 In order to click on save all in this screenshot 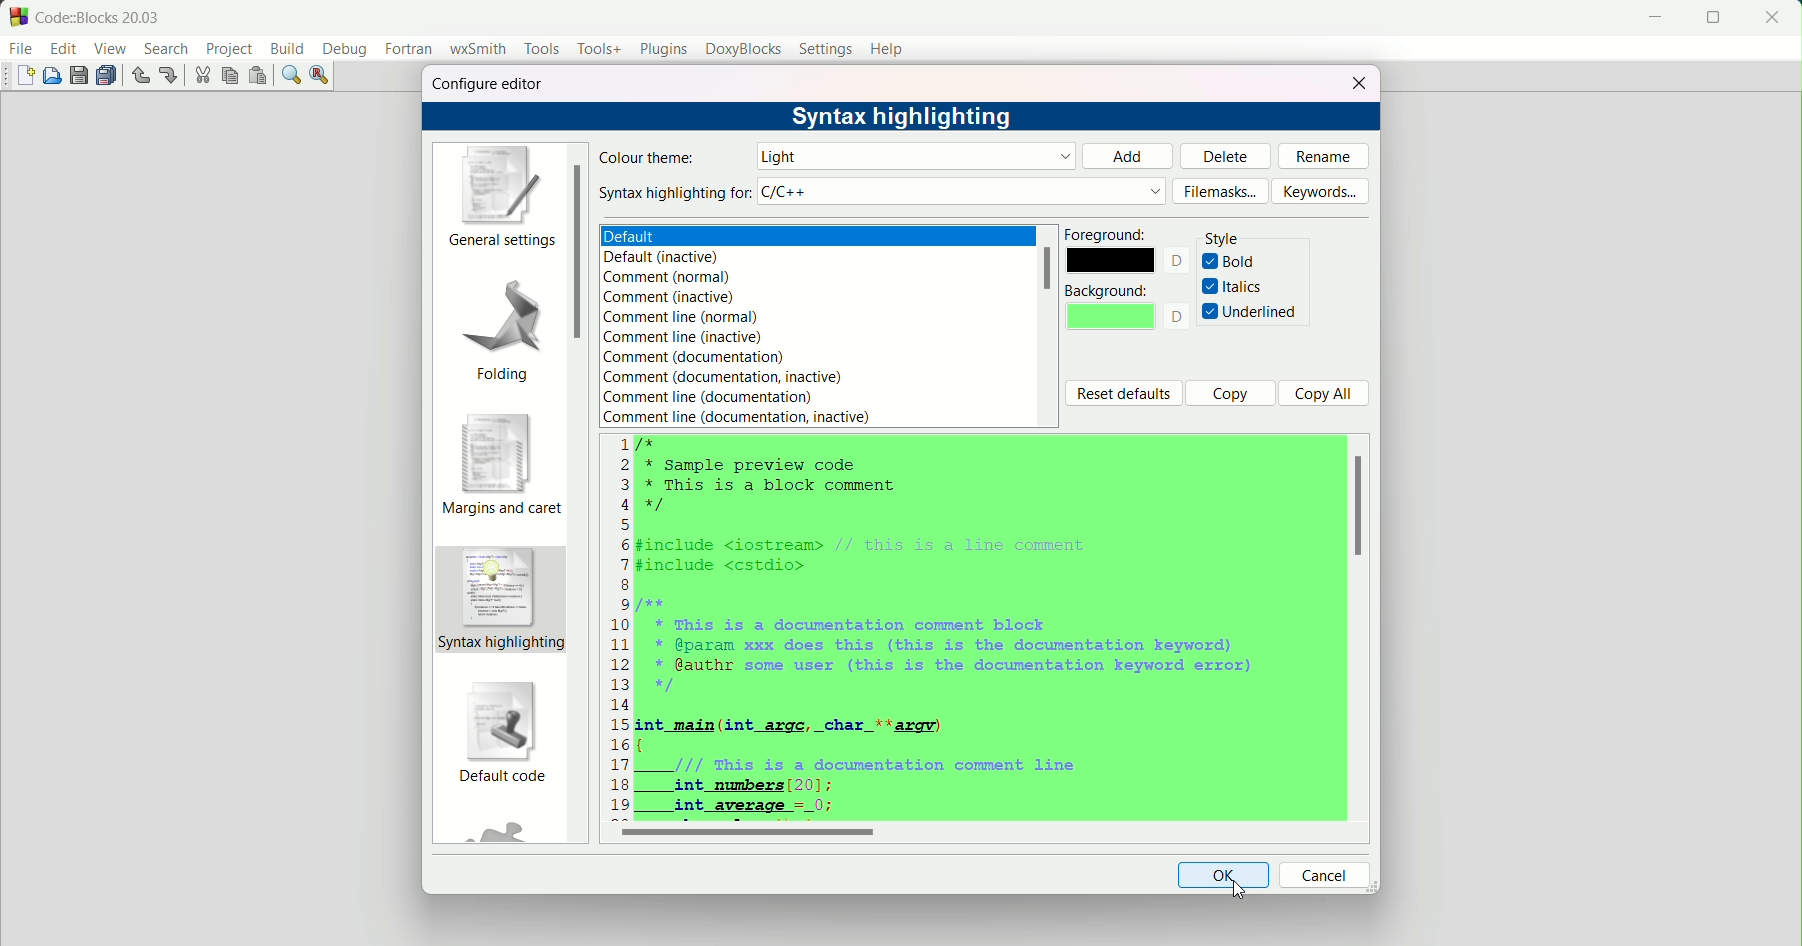, I will do `click(108, 77)`.